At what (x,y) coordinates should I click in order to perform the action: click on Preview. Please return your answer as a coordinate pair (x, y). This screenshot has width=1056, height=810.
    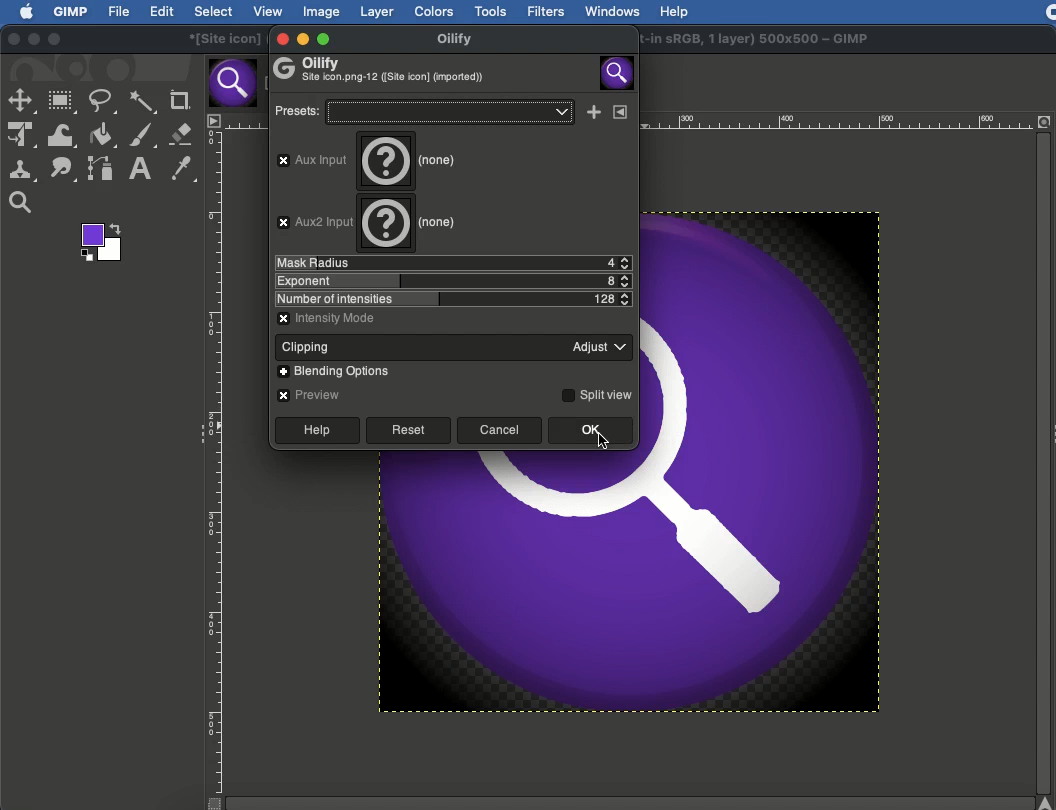
    Looking at the image, I should click on (310, 396).